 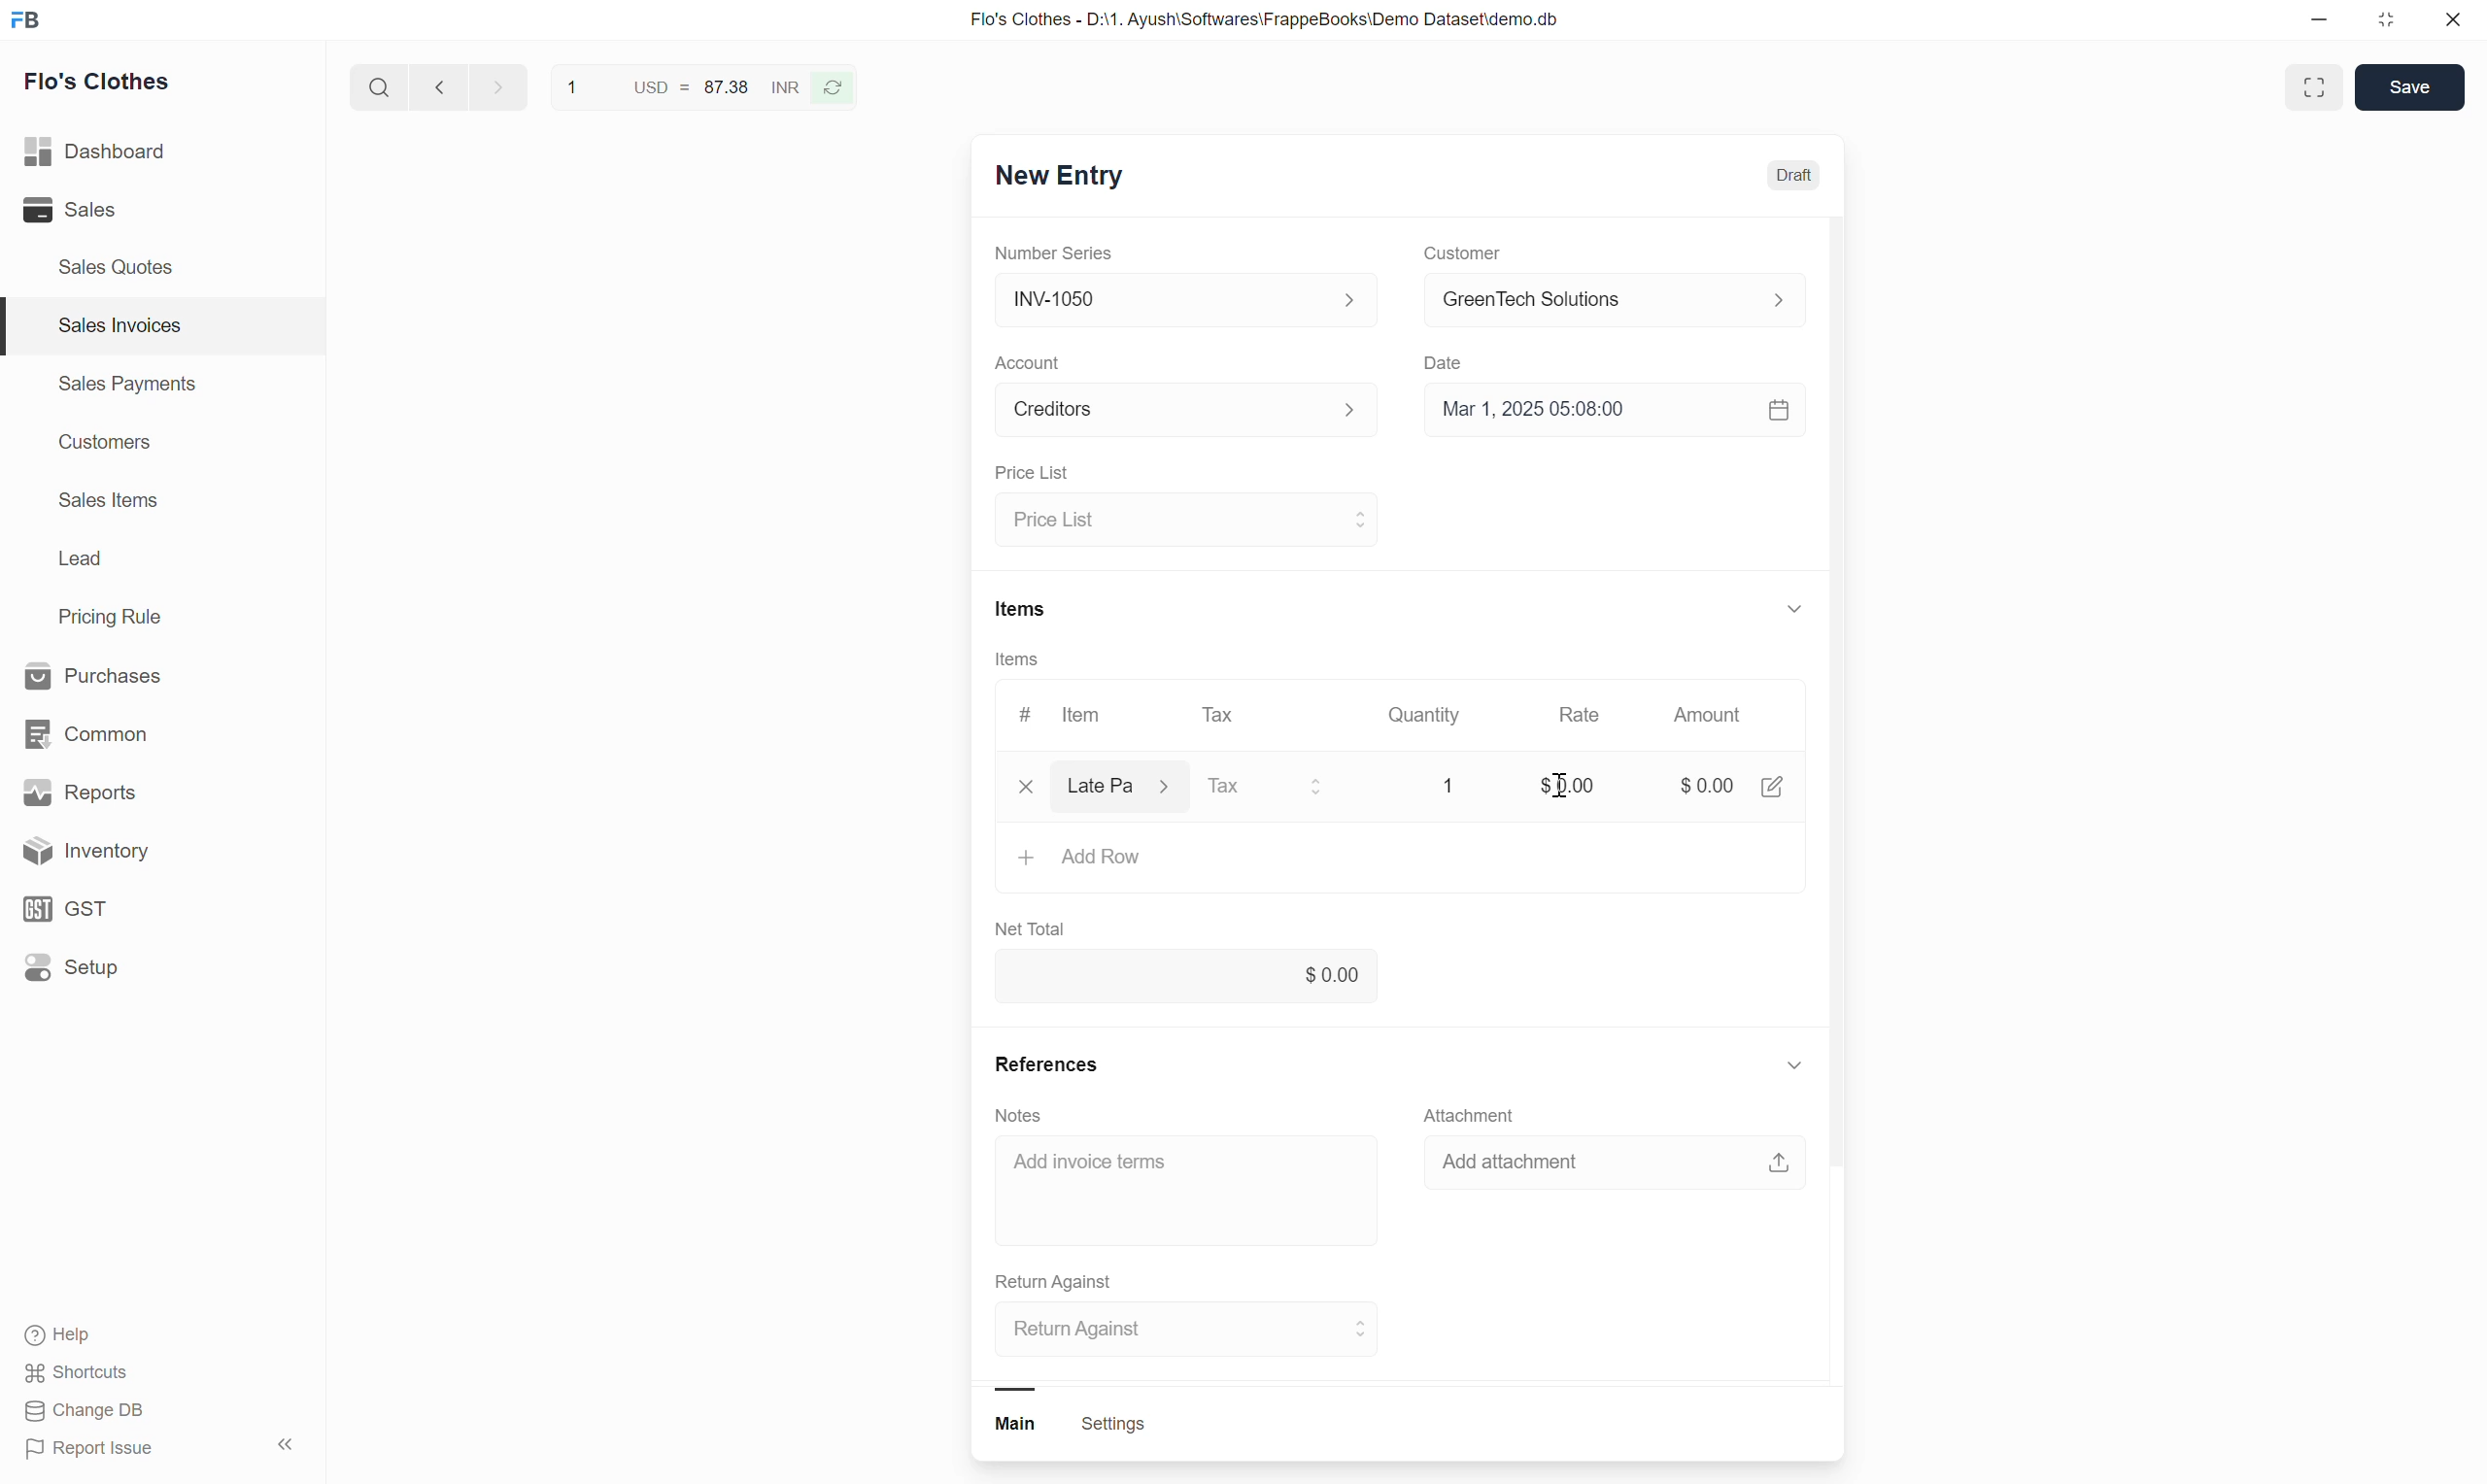 What do you see at coordinates (116, 325) in the screenshot?
I see `Sales Invoices` at bounding box center [116, 325].